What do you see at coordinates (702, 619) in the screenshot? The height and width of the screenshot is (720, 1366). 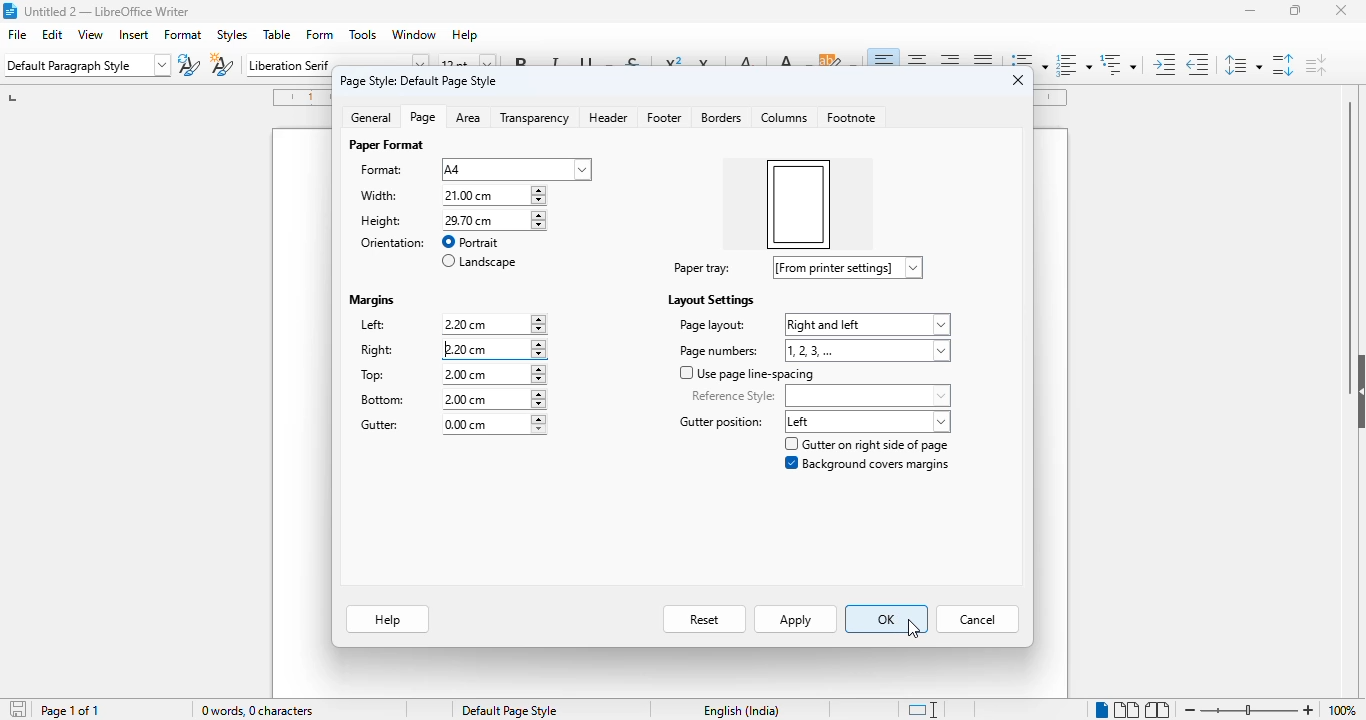 I see `reset` at bounding box center [702, 619].